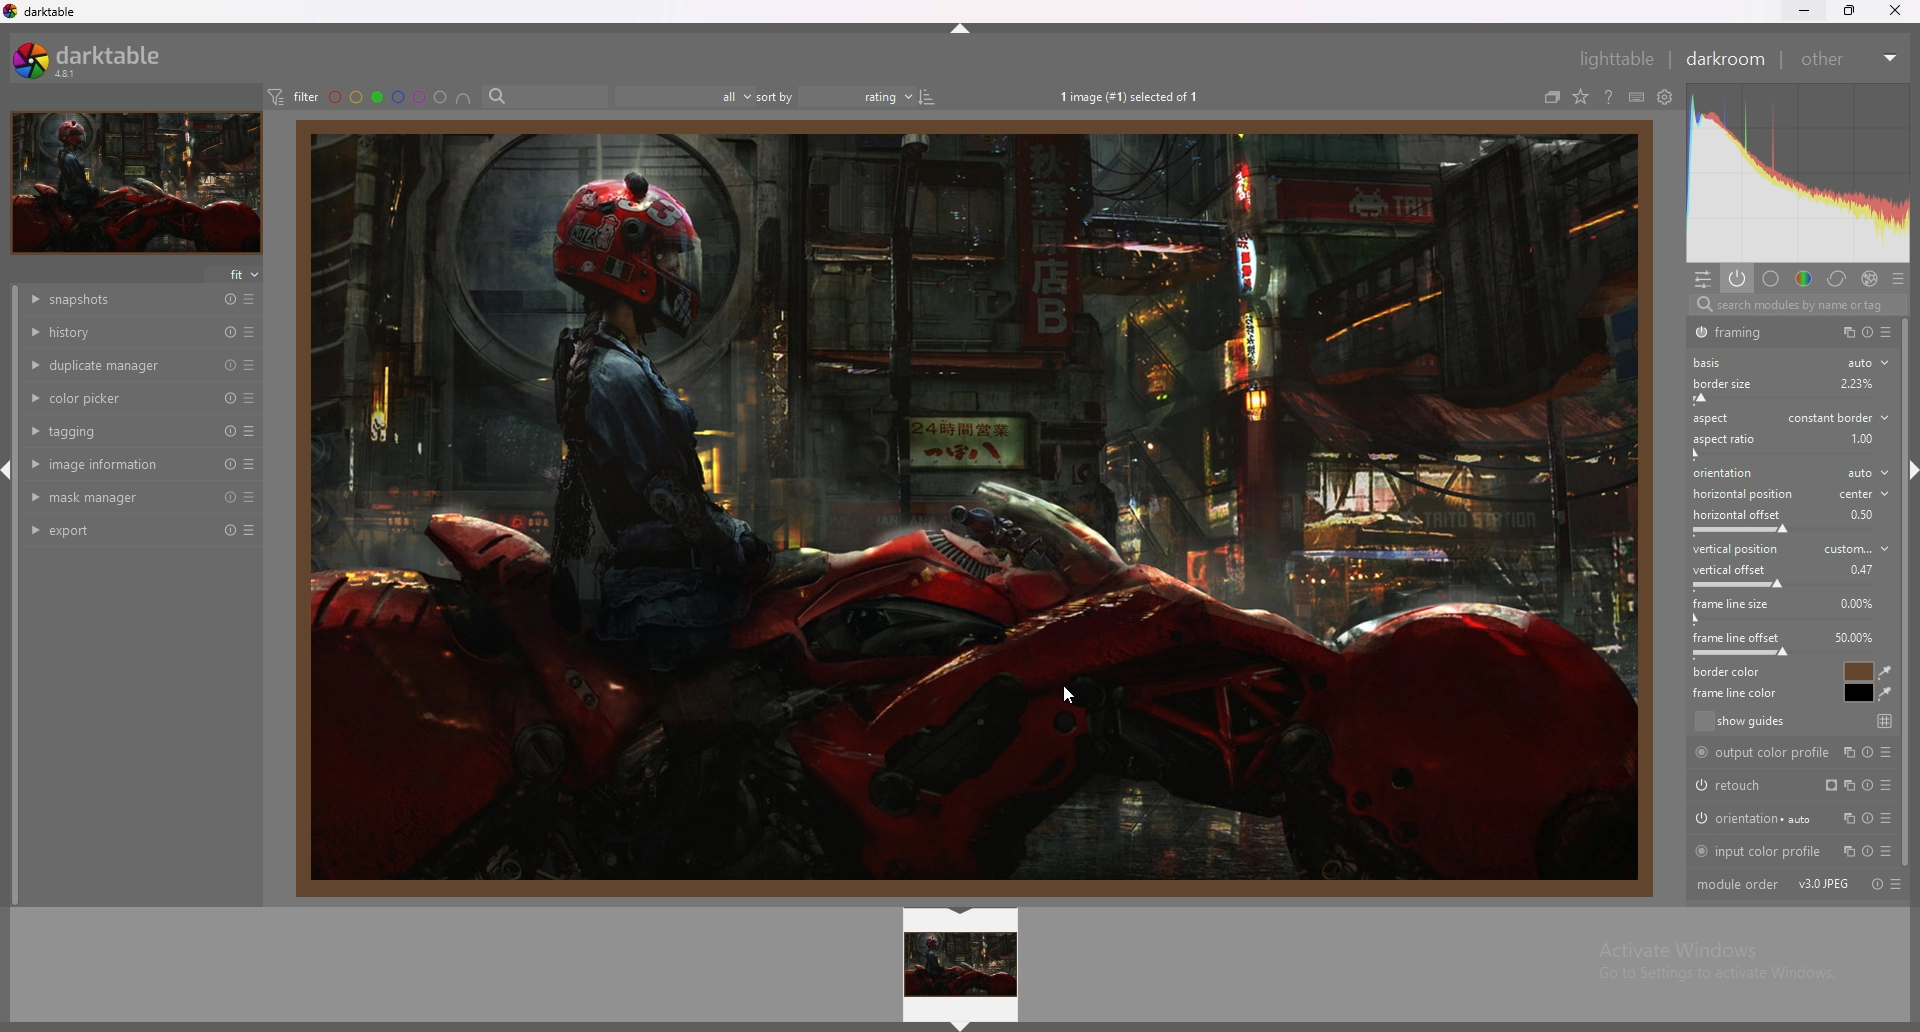  What do you see at coordinates (230, 365) in the screenshot?
I see `reset` at bounding box center [230, 365].